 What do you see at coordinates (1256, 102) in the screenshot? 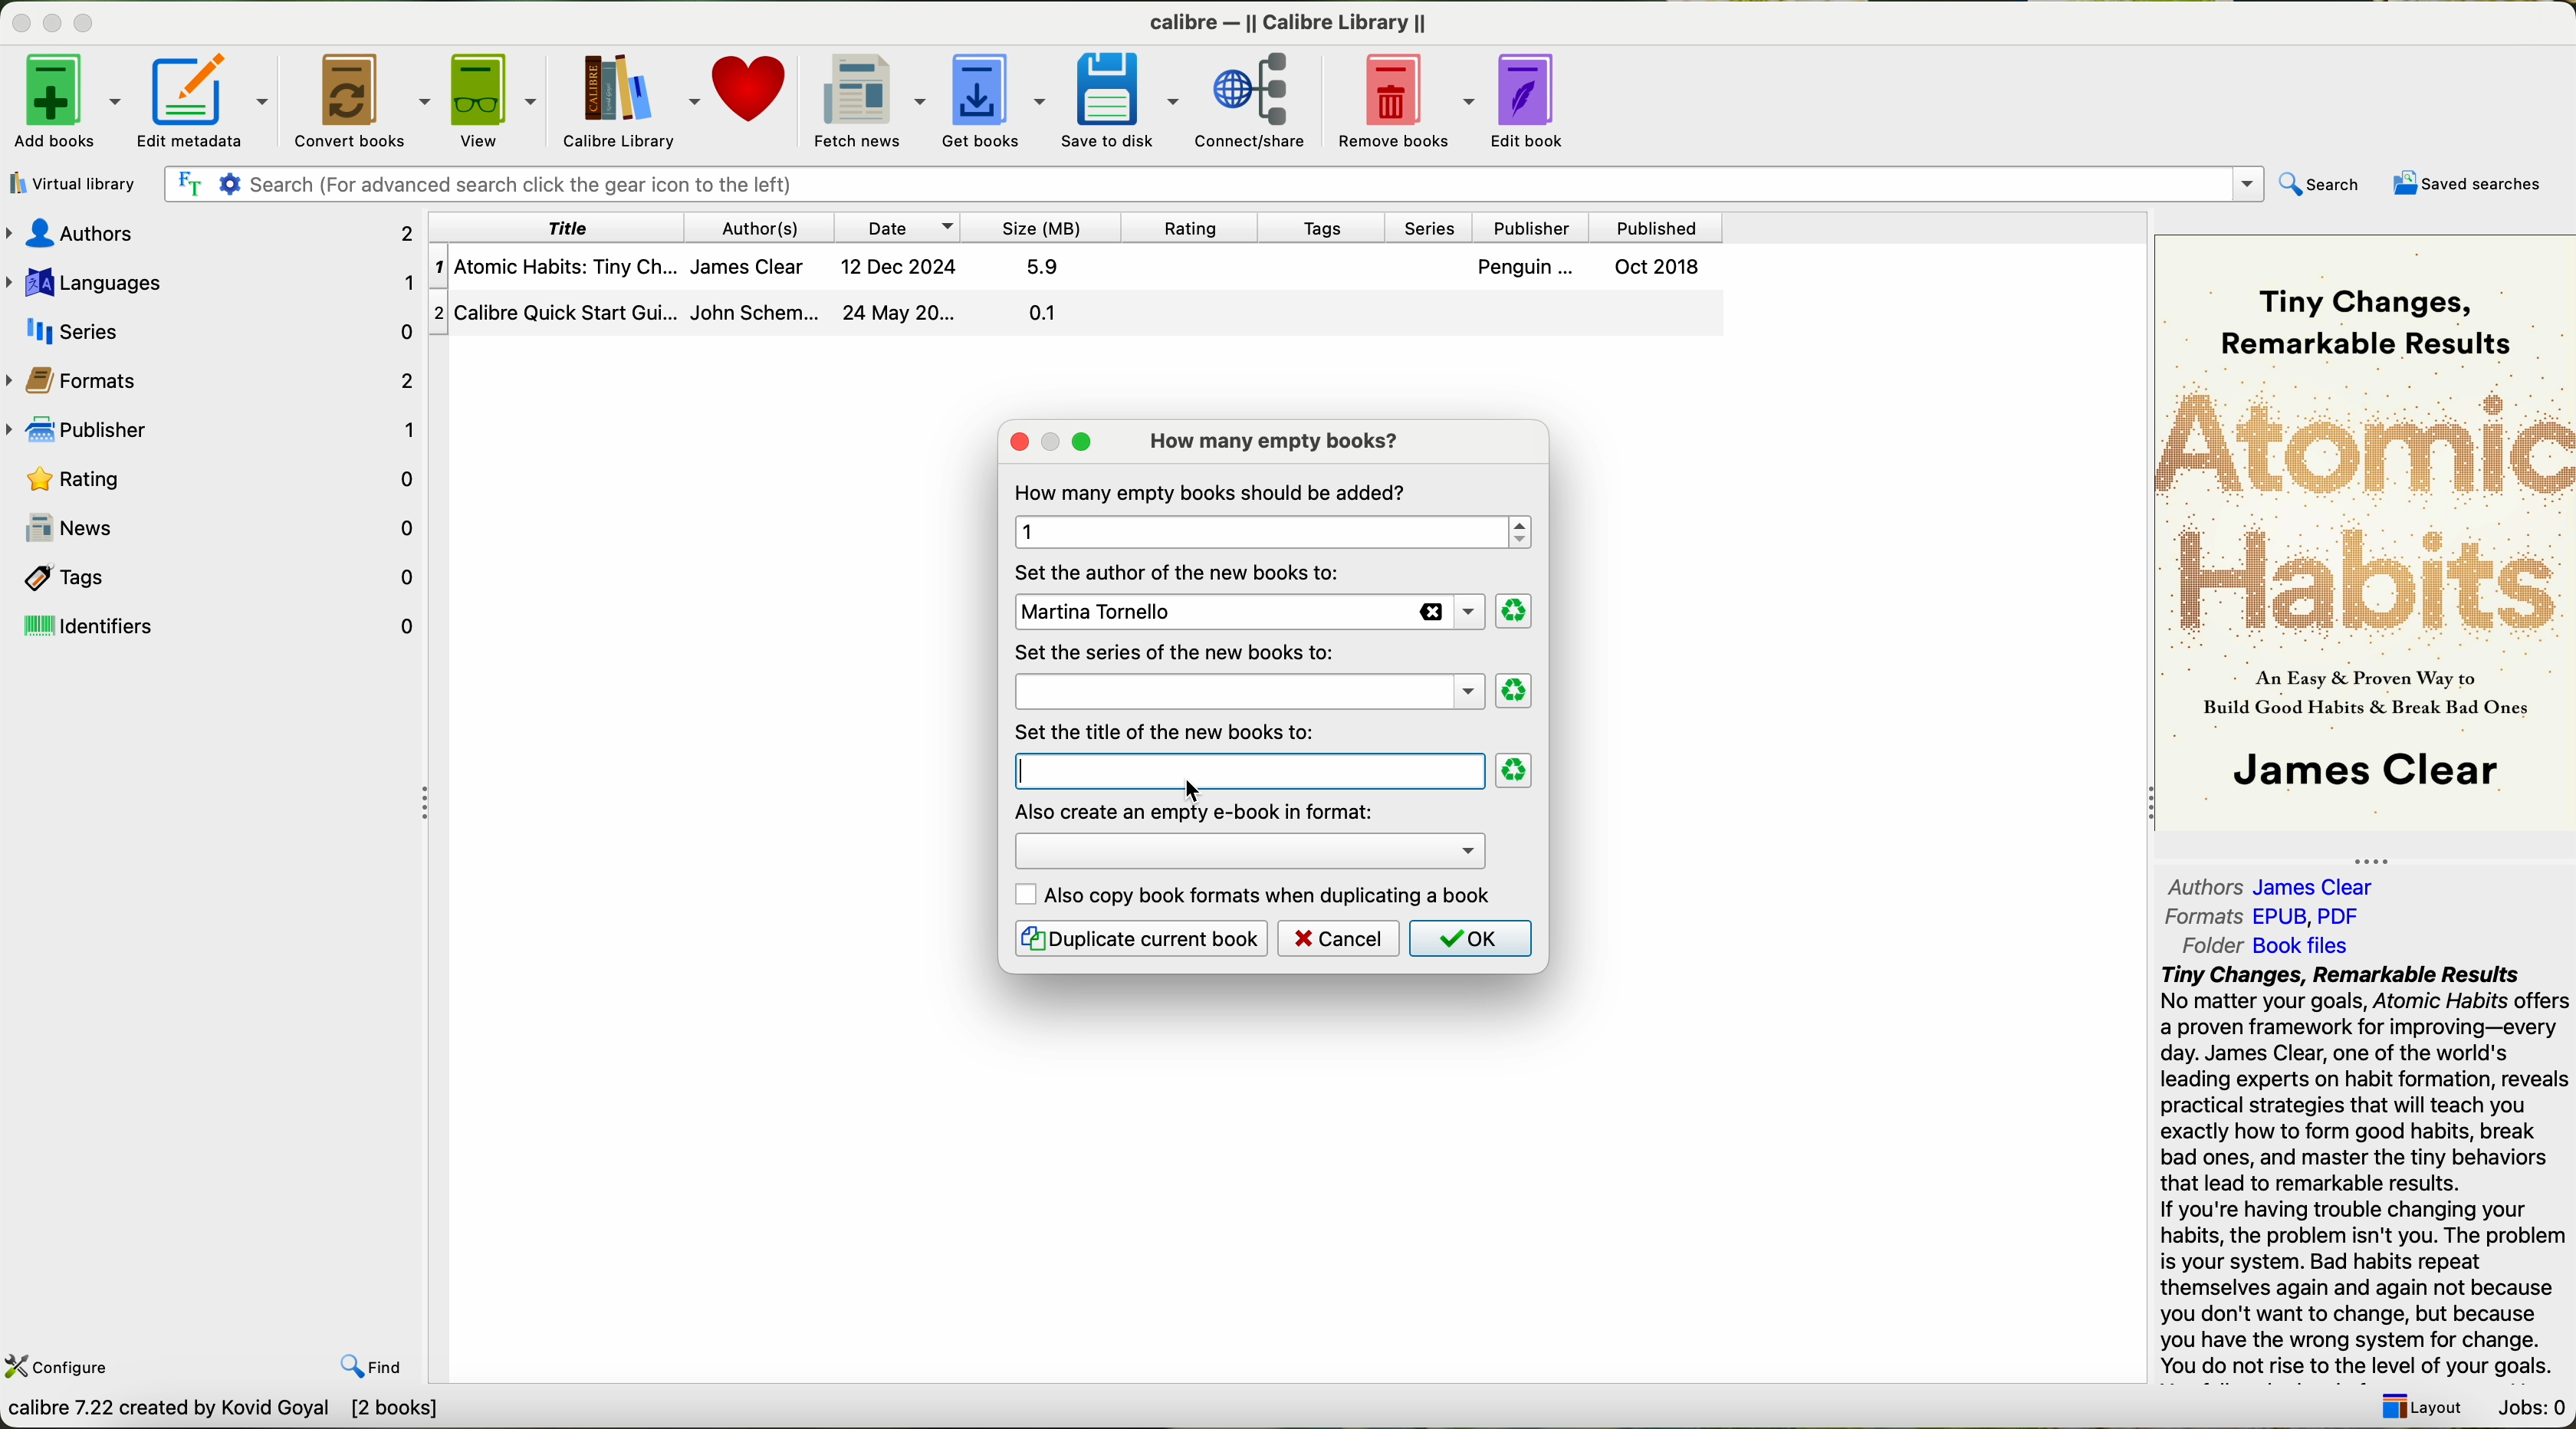
I see `connect/share` at bounding box center [1256, 102].